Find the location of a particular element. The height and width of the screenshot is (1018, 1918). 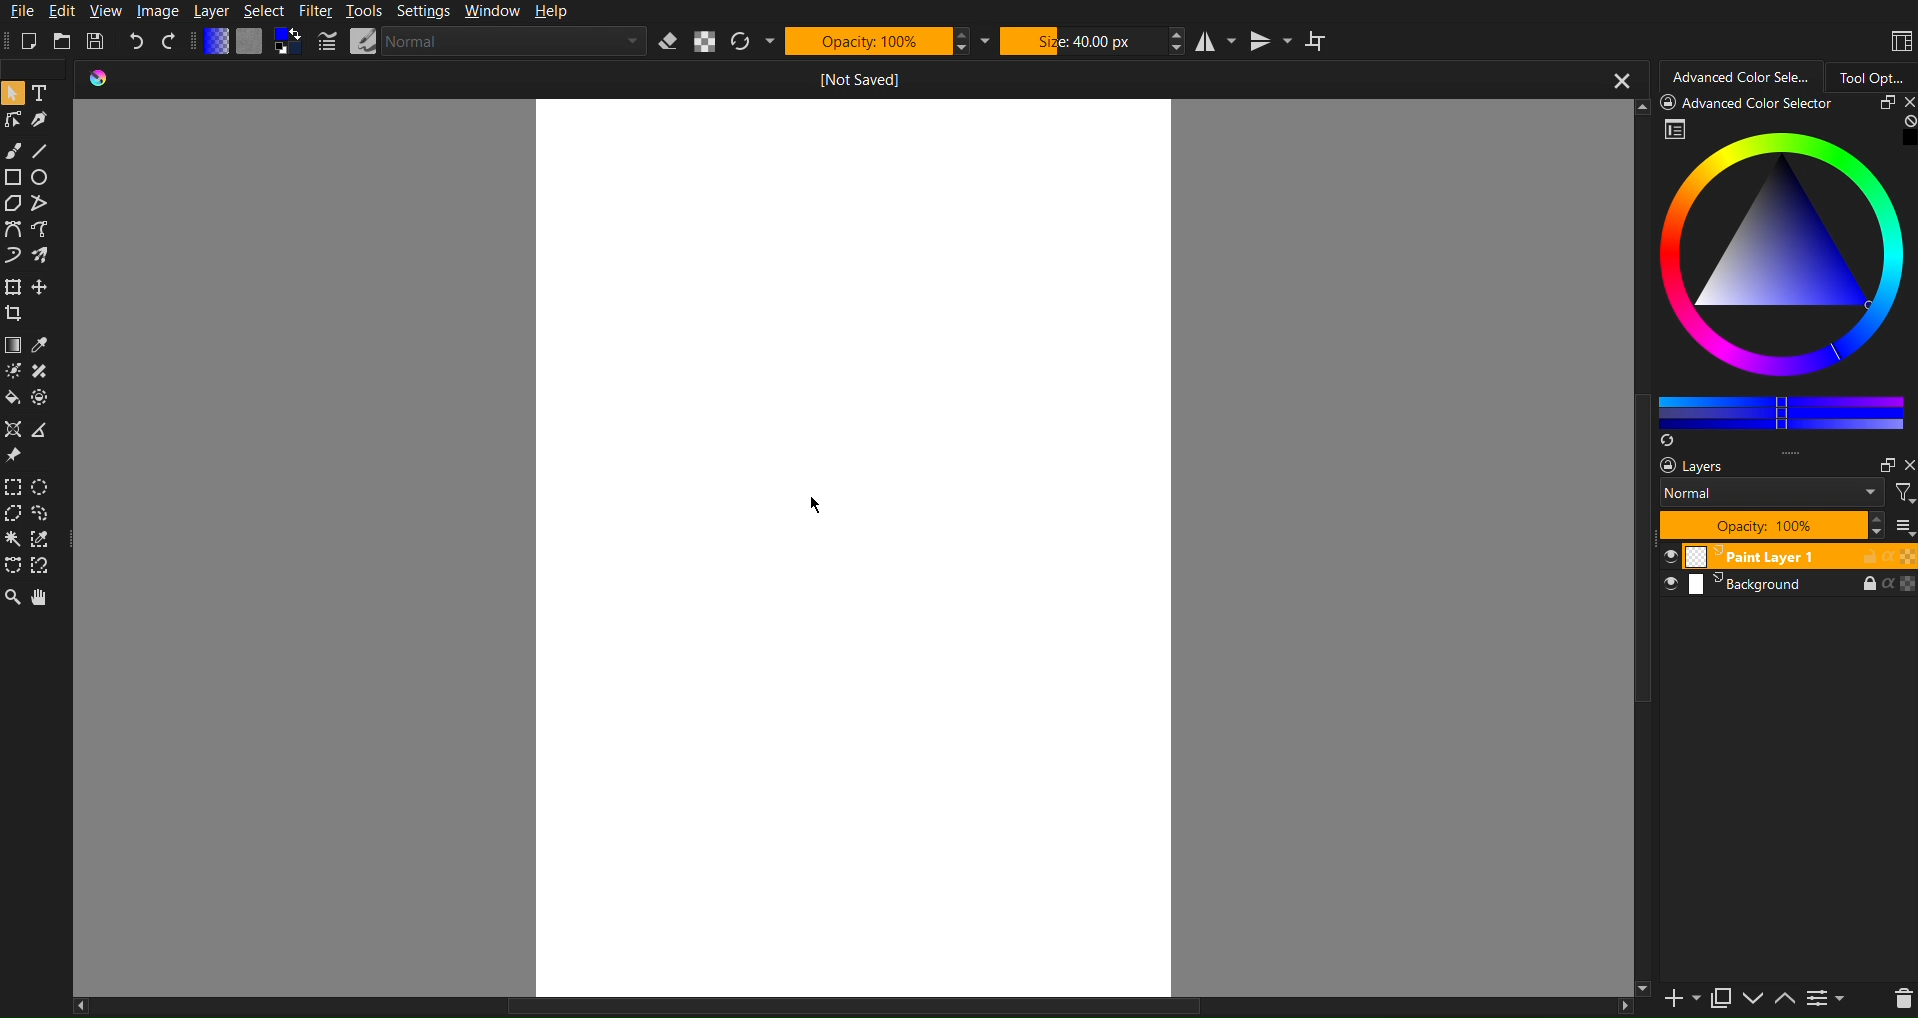

Normal is located at coordinates (480, 41).